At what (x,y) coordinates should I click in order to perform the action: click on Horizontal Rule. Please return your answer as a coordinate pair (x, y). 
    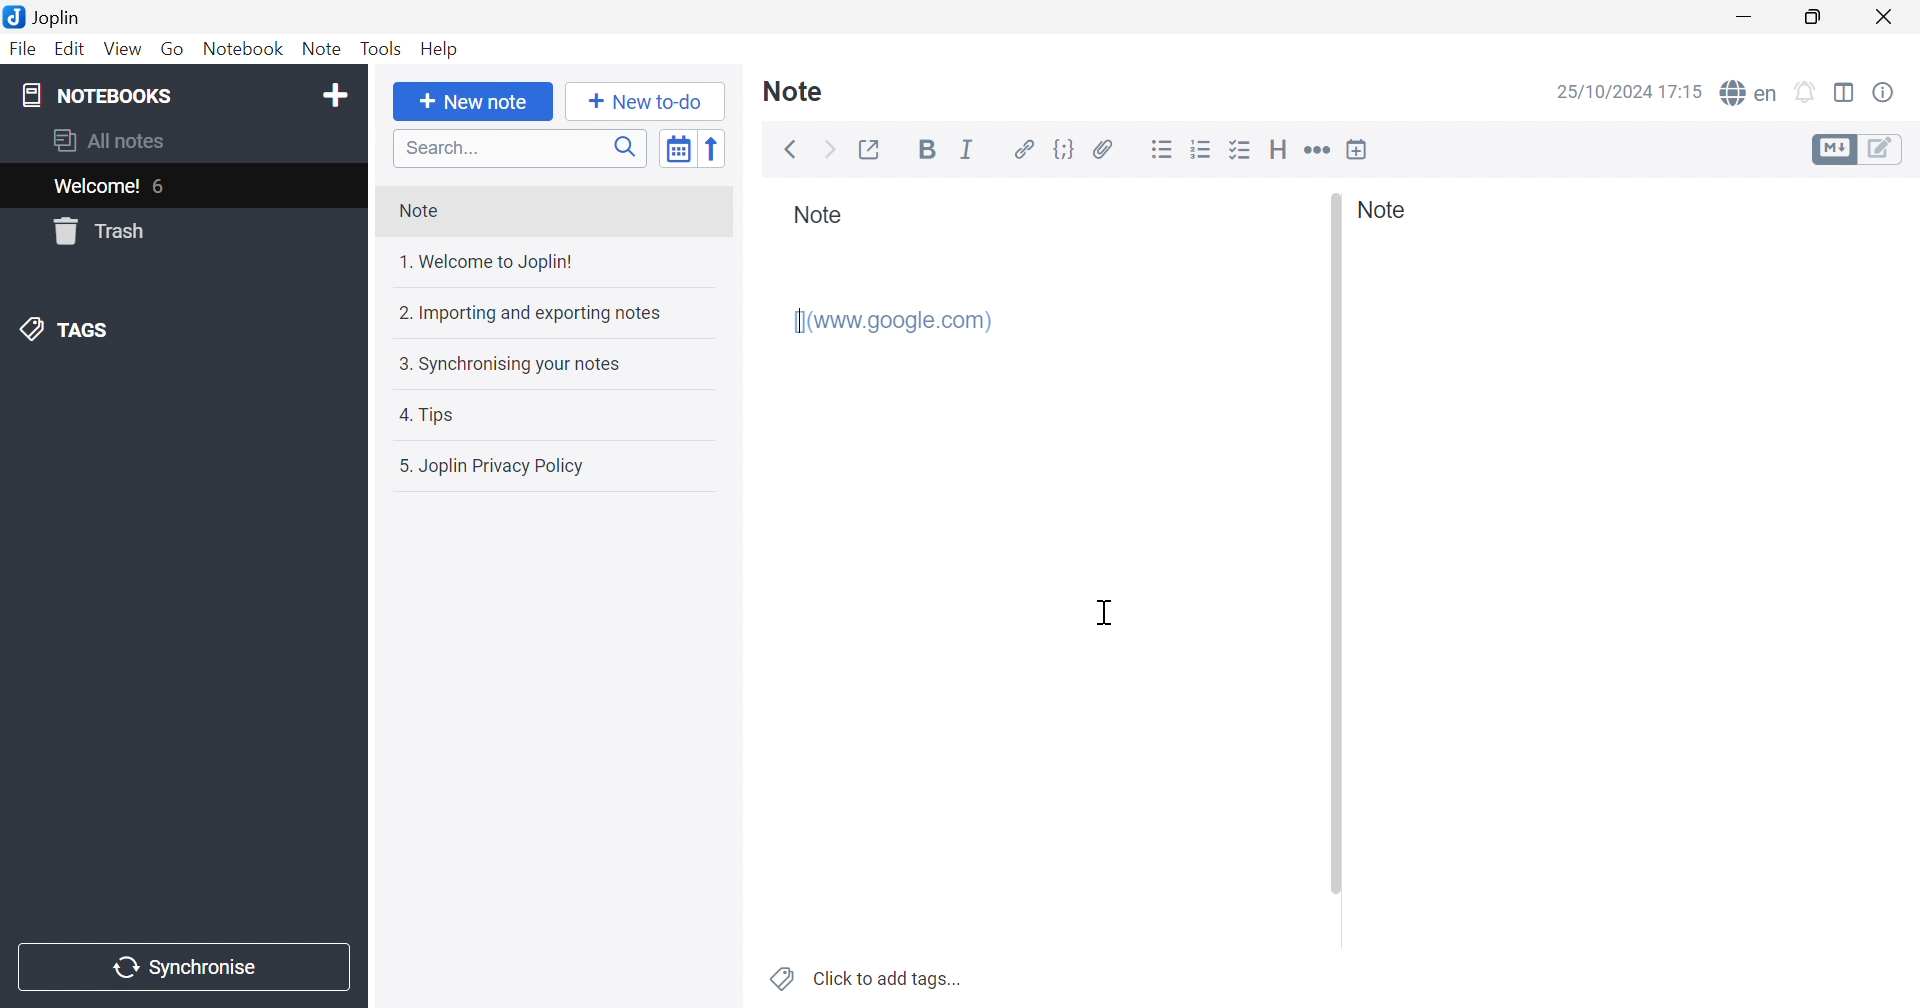
    Looking at the image, I should click on (1318, 149).